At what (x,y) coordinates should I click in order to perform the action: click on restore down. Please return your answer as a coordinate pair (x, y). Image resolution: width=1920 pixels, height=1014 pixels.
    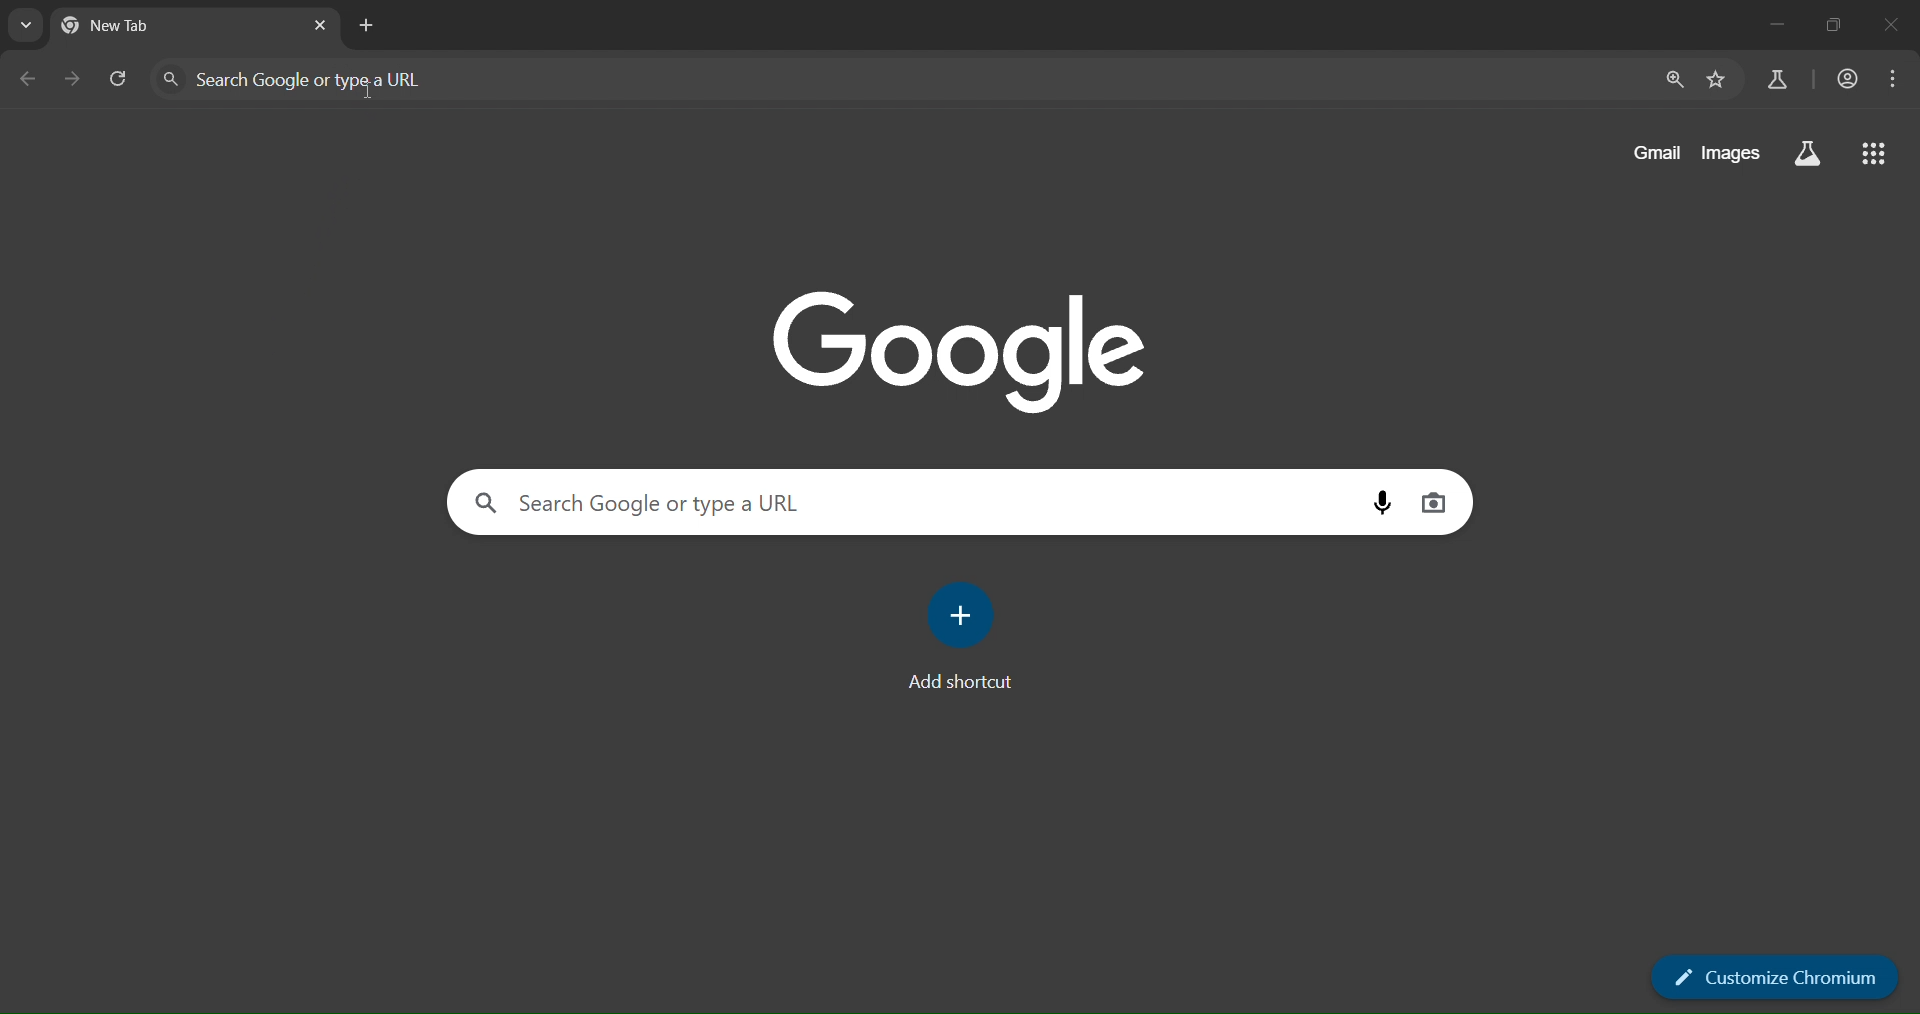
    Looking at the image, I should click on (1832, 26).